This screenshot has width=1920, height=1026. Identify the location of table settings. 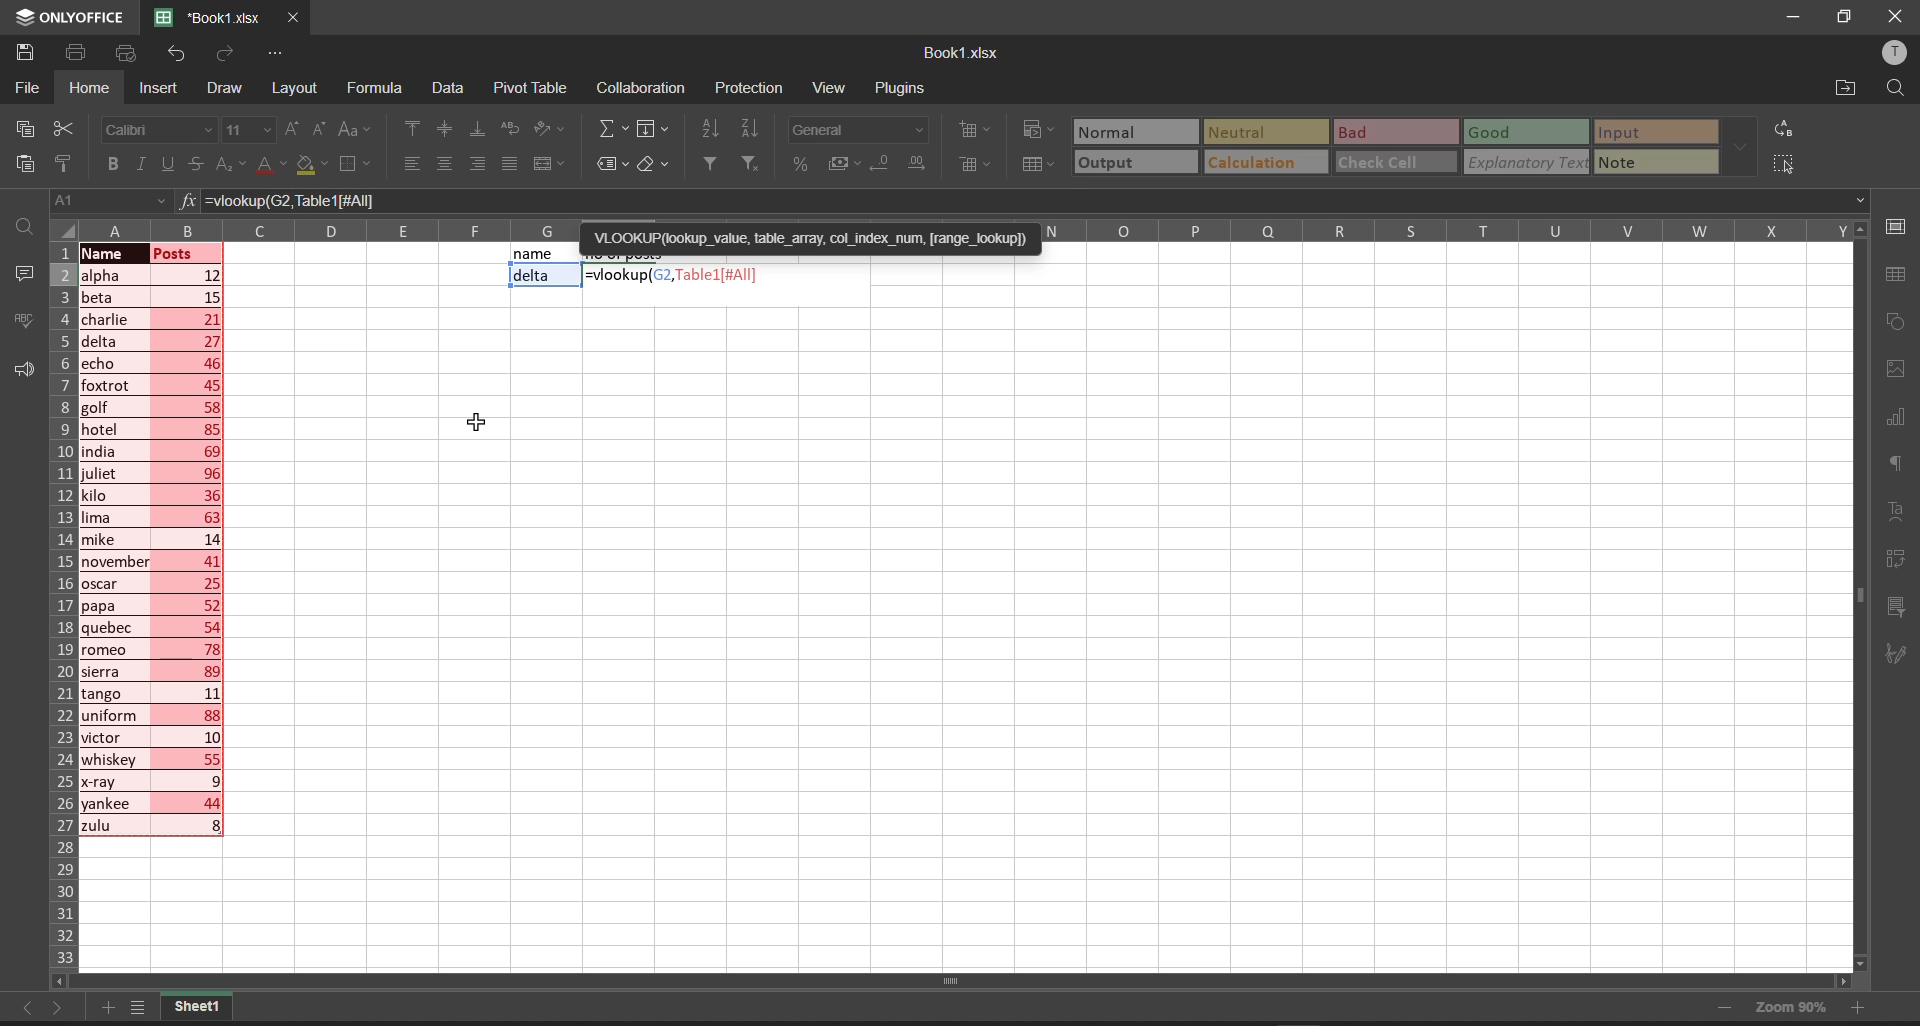
(1902, 275).